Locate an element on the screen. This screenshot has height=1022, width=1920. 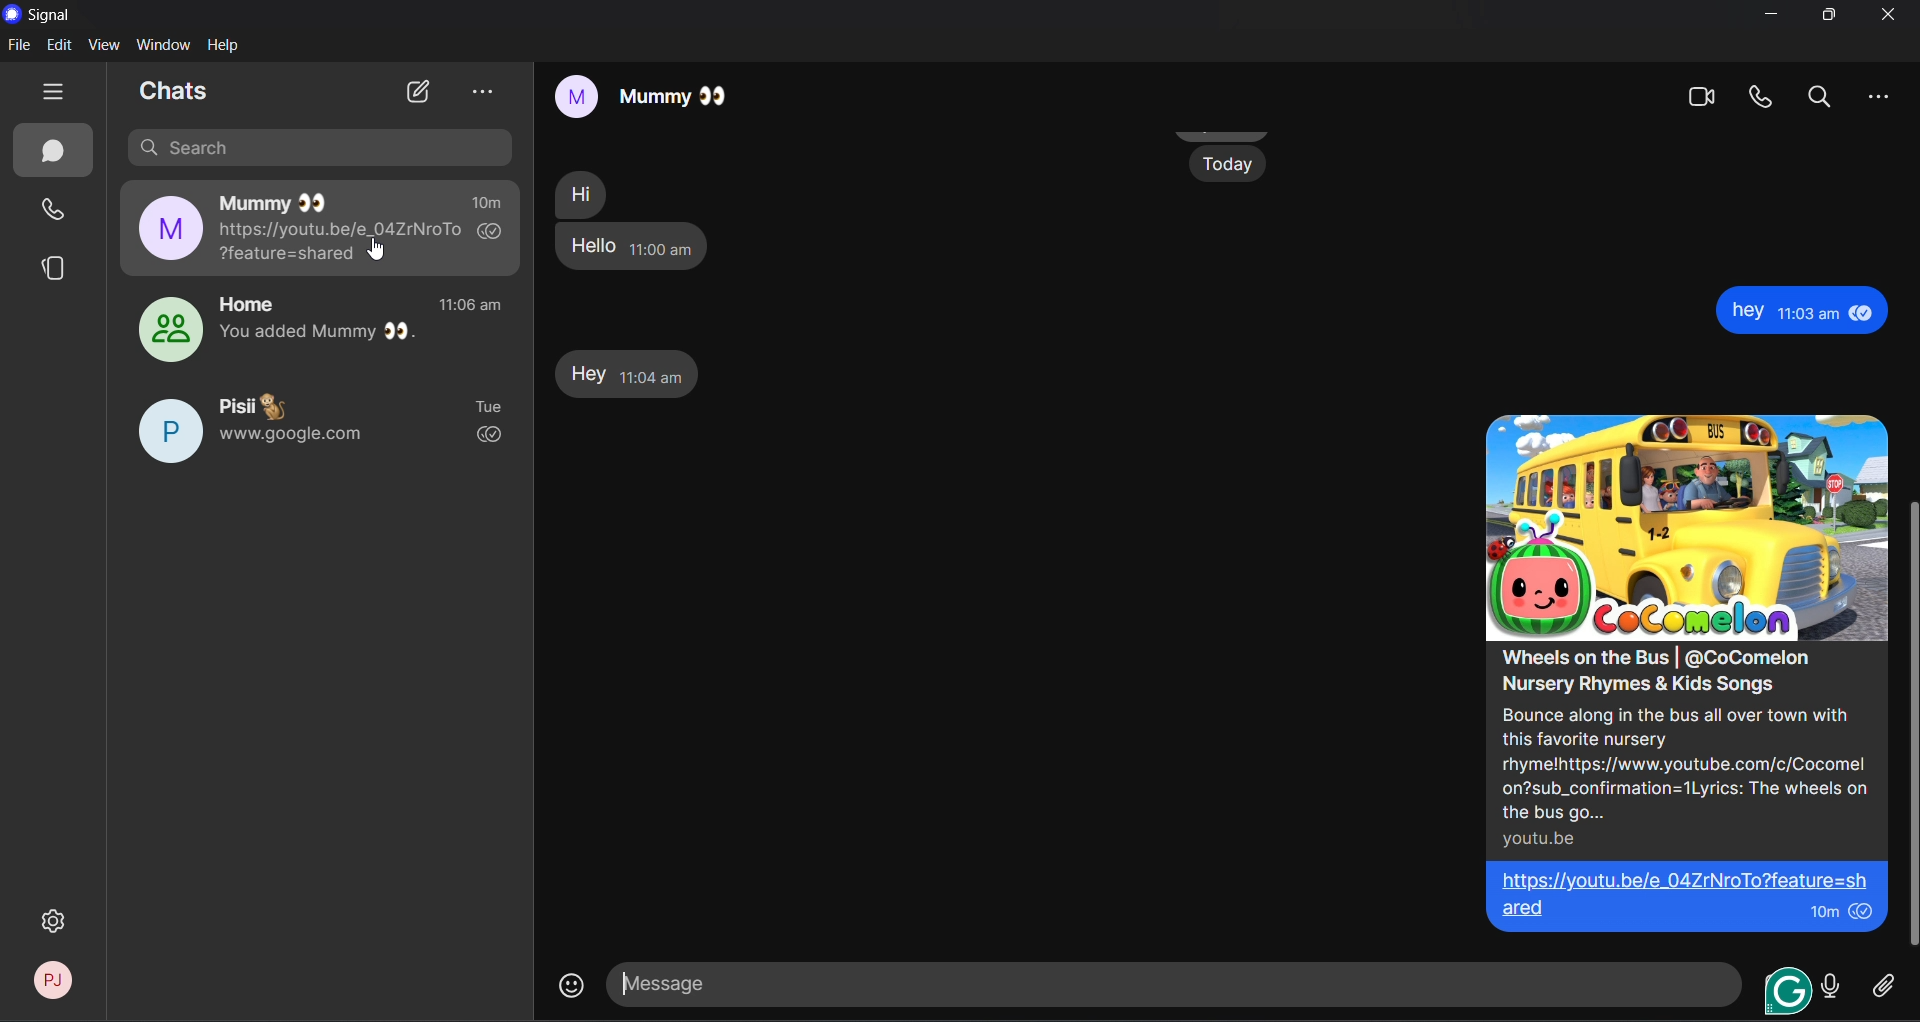
vertical scroll bar is located at coordinates (1908, 726).